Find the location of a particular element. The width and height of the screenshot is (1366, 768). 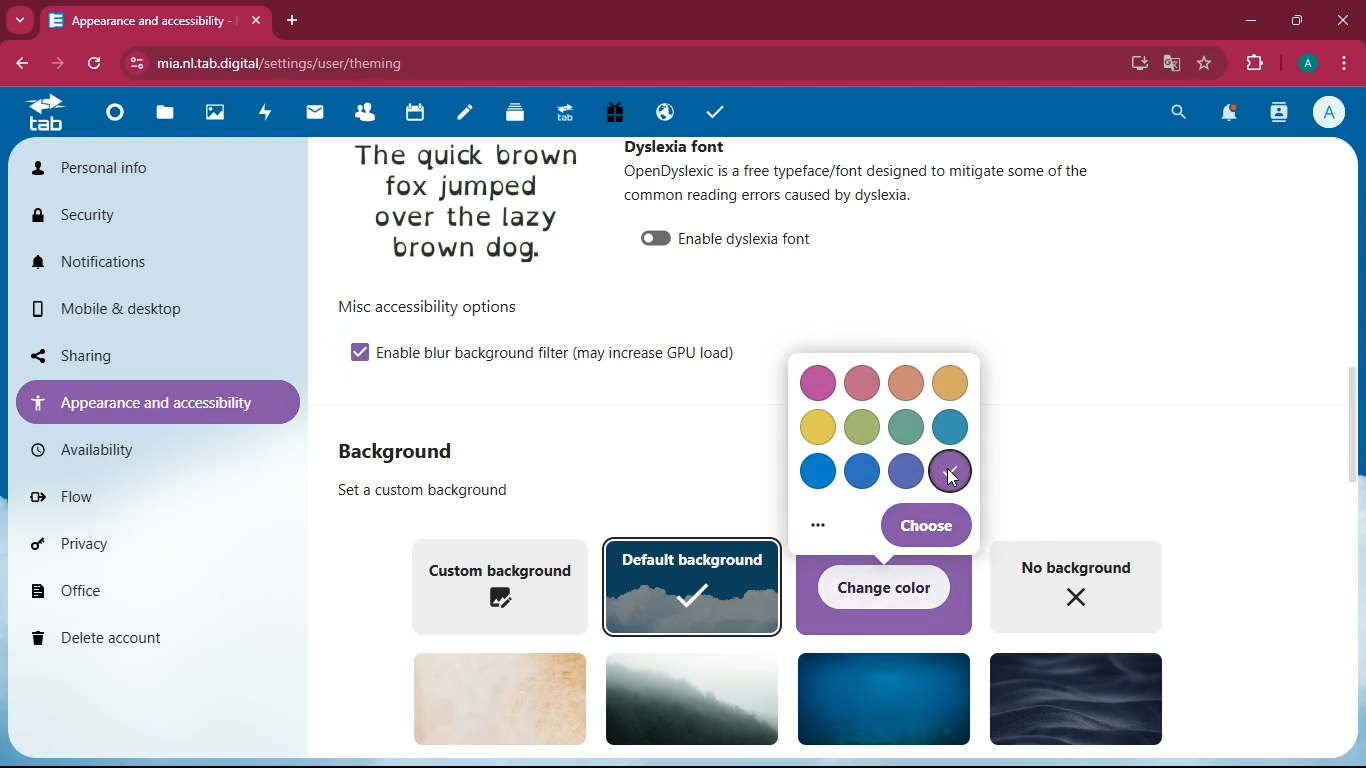

no background is located at coordinates (1085, 592).